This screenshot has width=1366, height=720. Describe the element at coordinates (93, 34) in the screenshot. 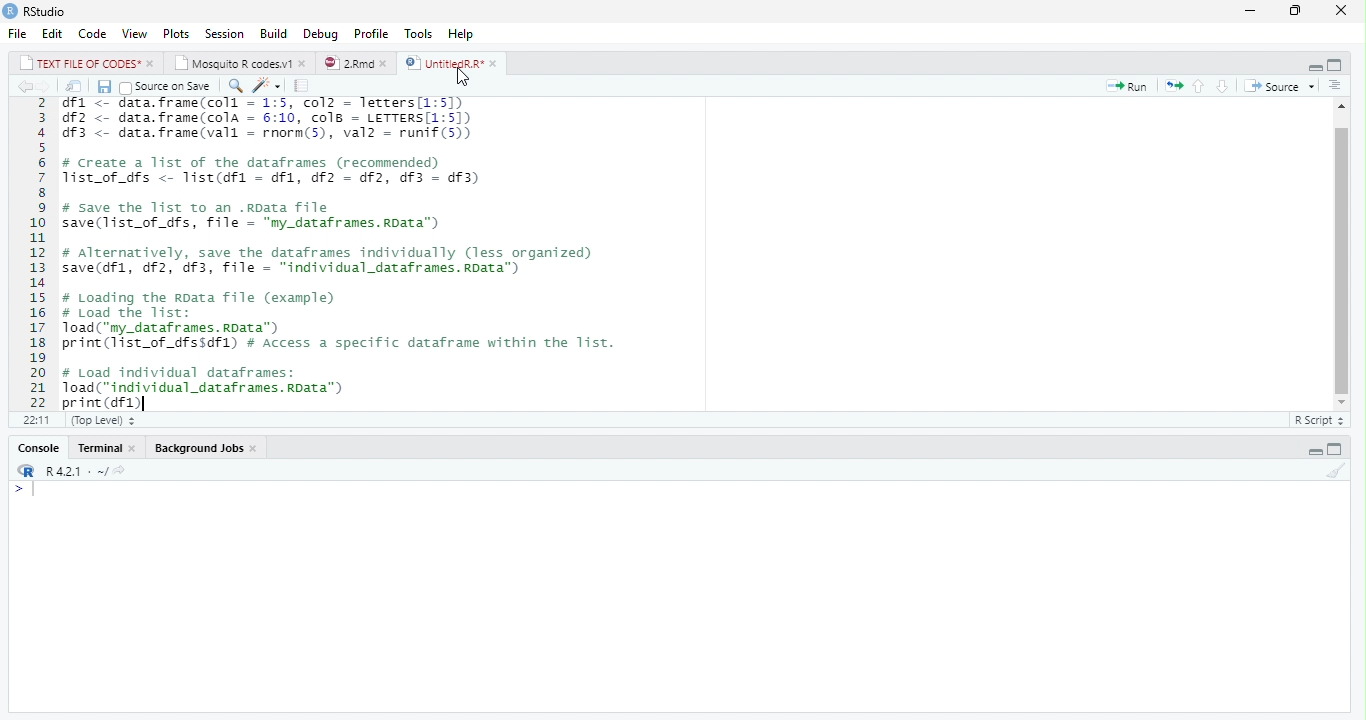

I see `Code` at that location.